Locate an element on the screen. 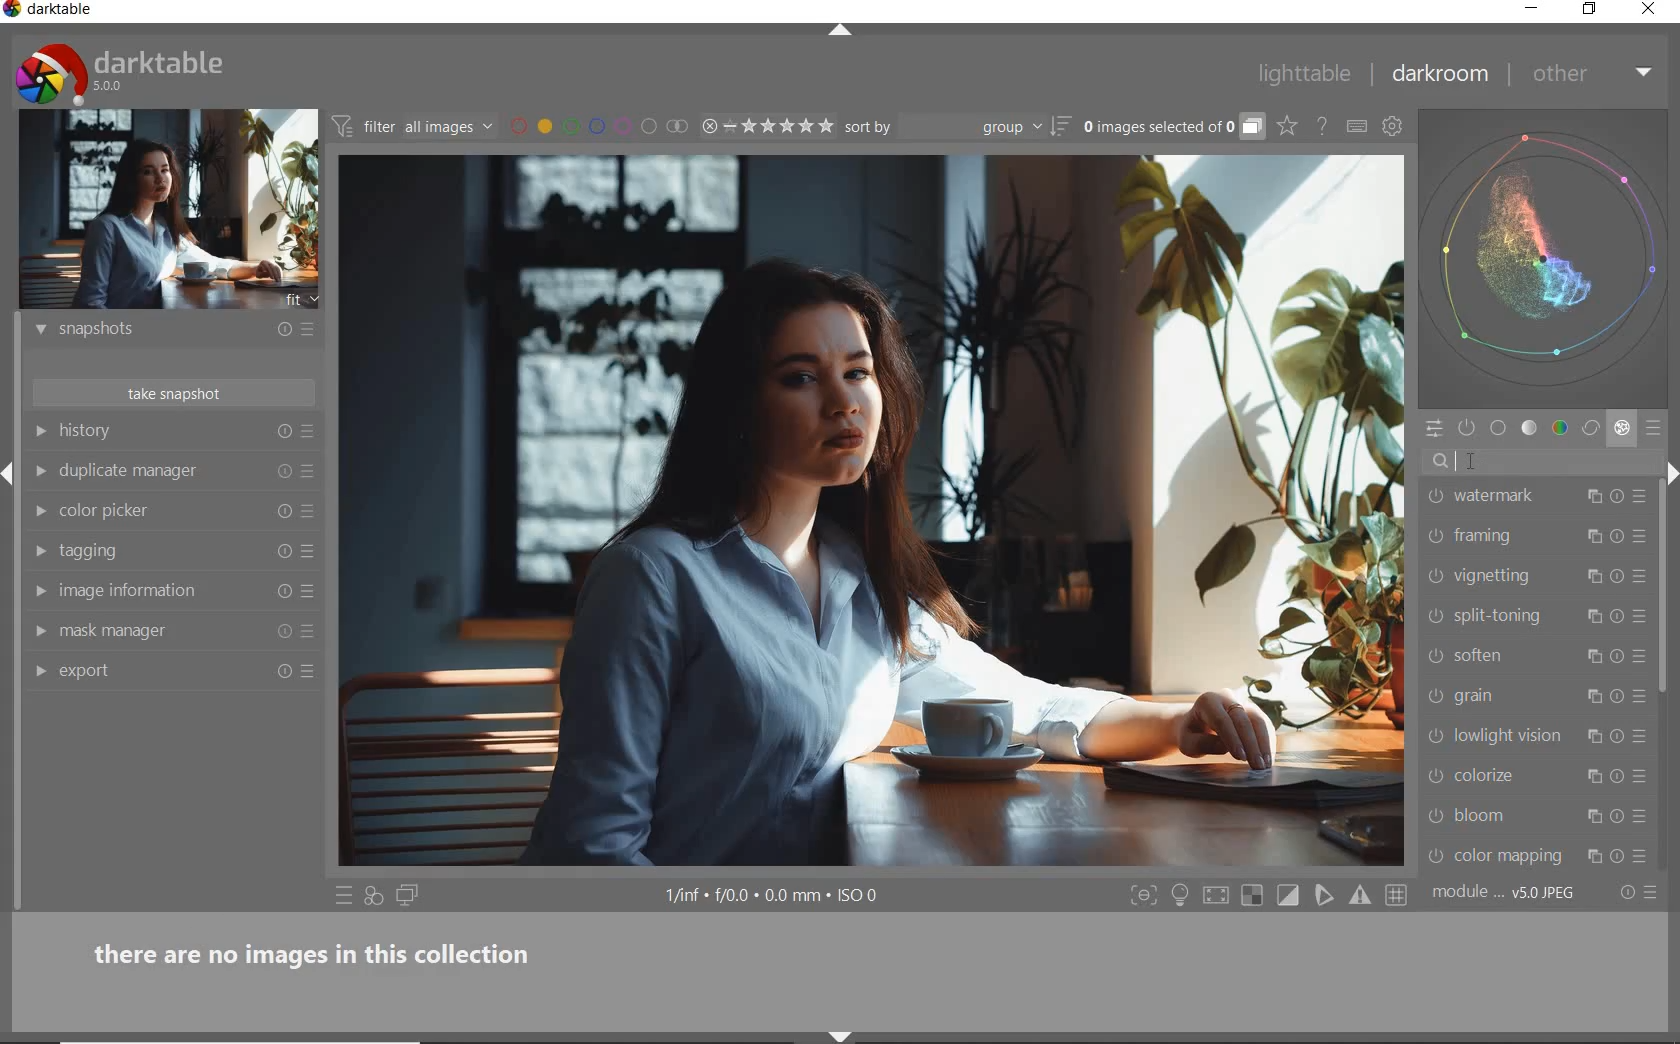  show only active modules is located at coordinates (1468, 429).